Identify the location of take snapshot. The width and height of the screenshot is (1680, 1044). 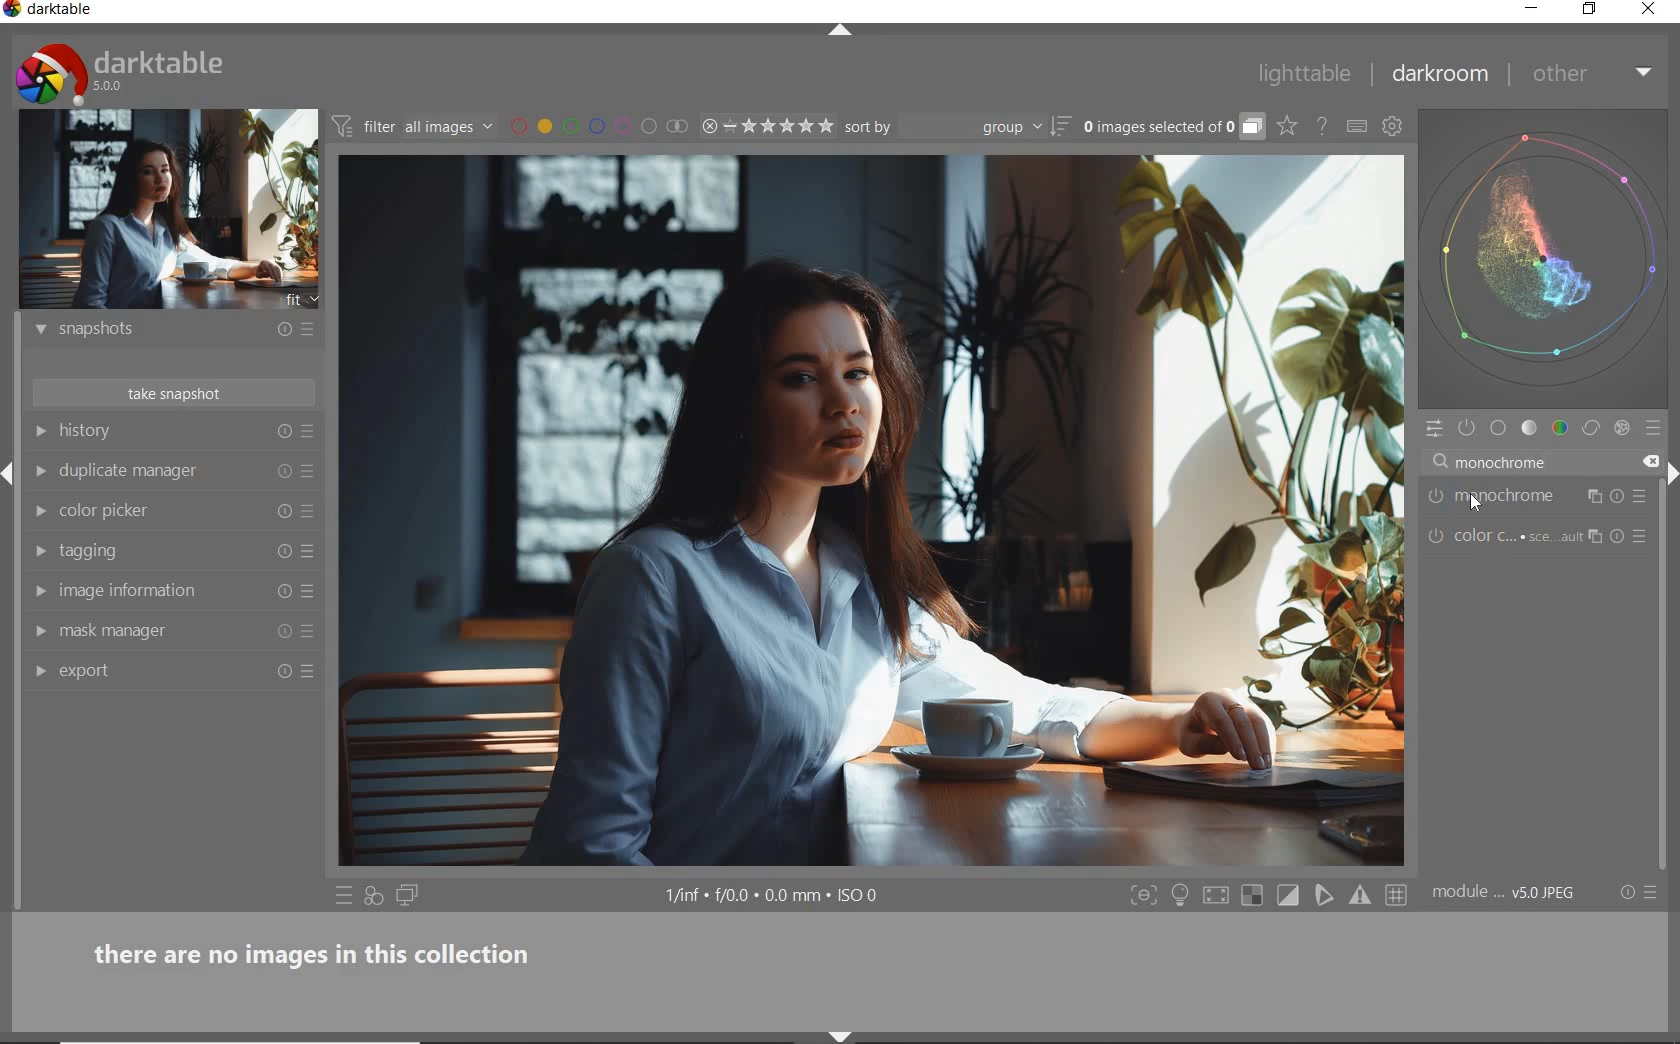
(170, 393).